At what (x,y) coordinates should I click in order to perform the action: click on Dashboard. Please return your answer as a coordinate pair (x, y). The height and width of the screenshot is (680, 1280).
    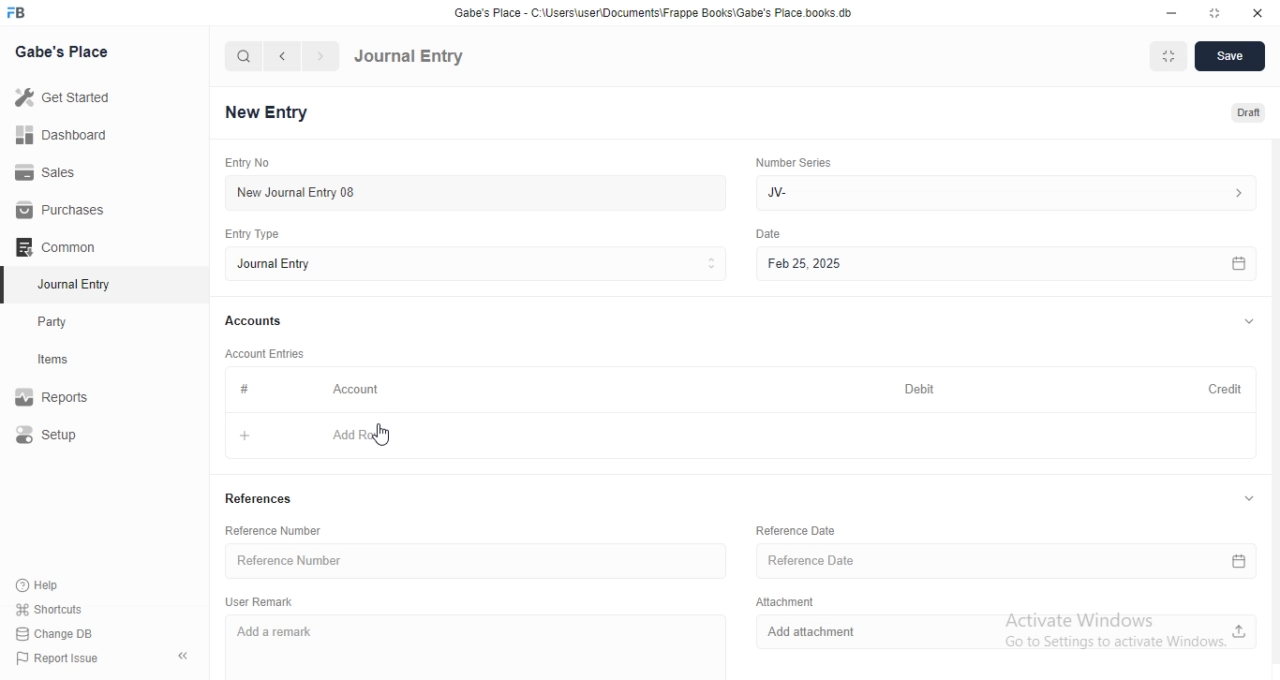
    Looking at the image, I should click on (61, 138).